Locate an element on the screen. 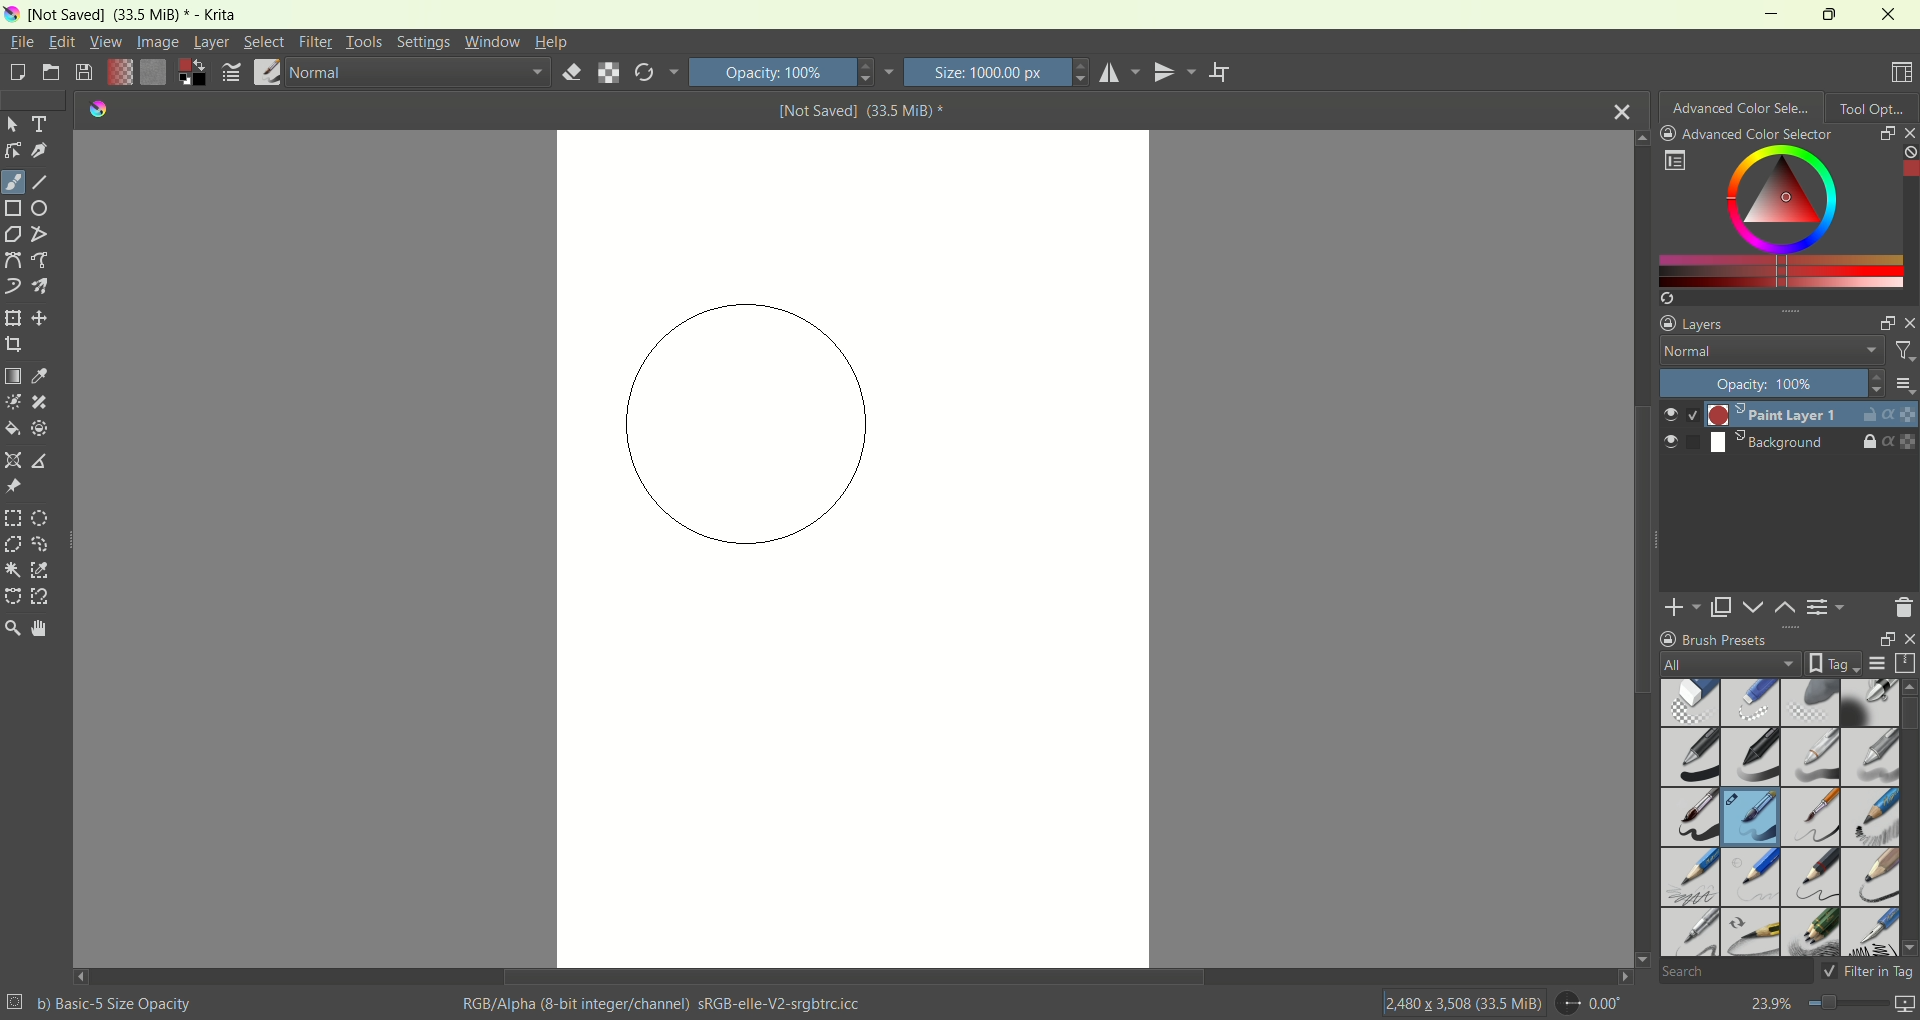 The height and width of the screenshot is (1020, 1920). draw a gradient is located at coordinates (13, 375).